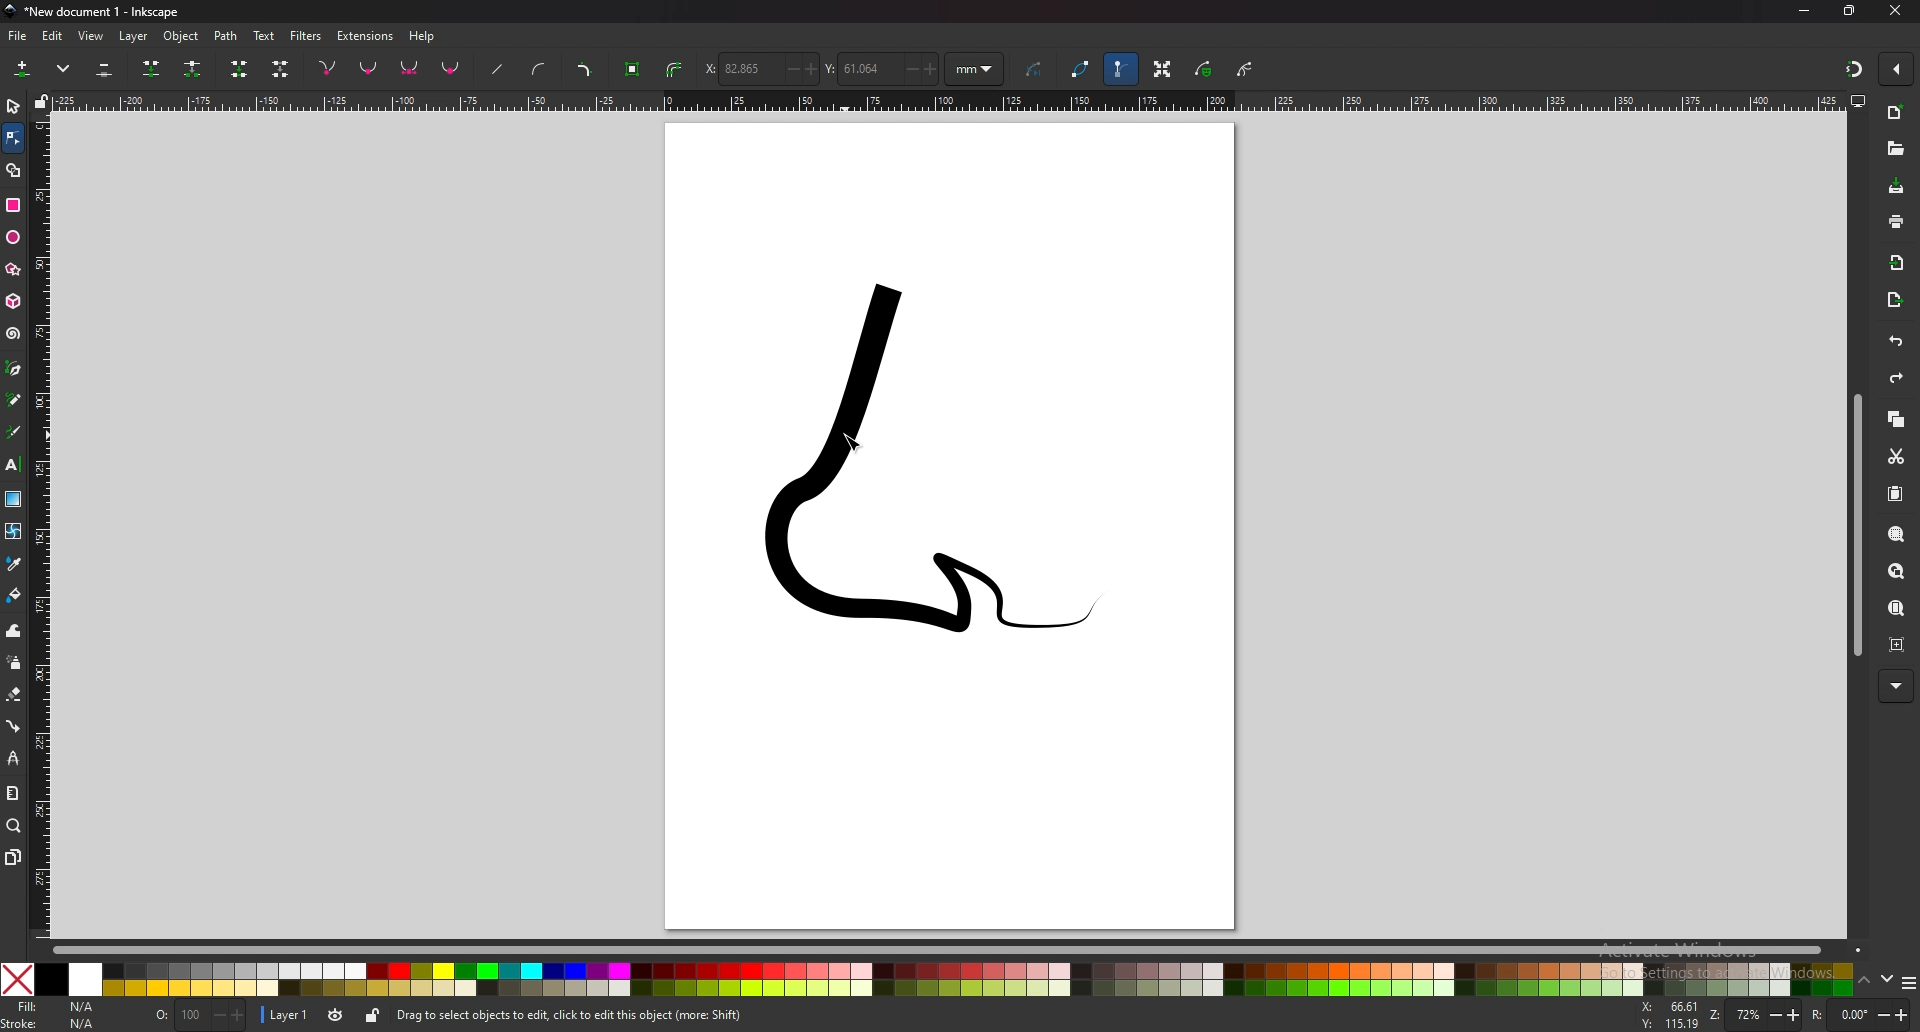  I want to click on path, so click(227, 35).